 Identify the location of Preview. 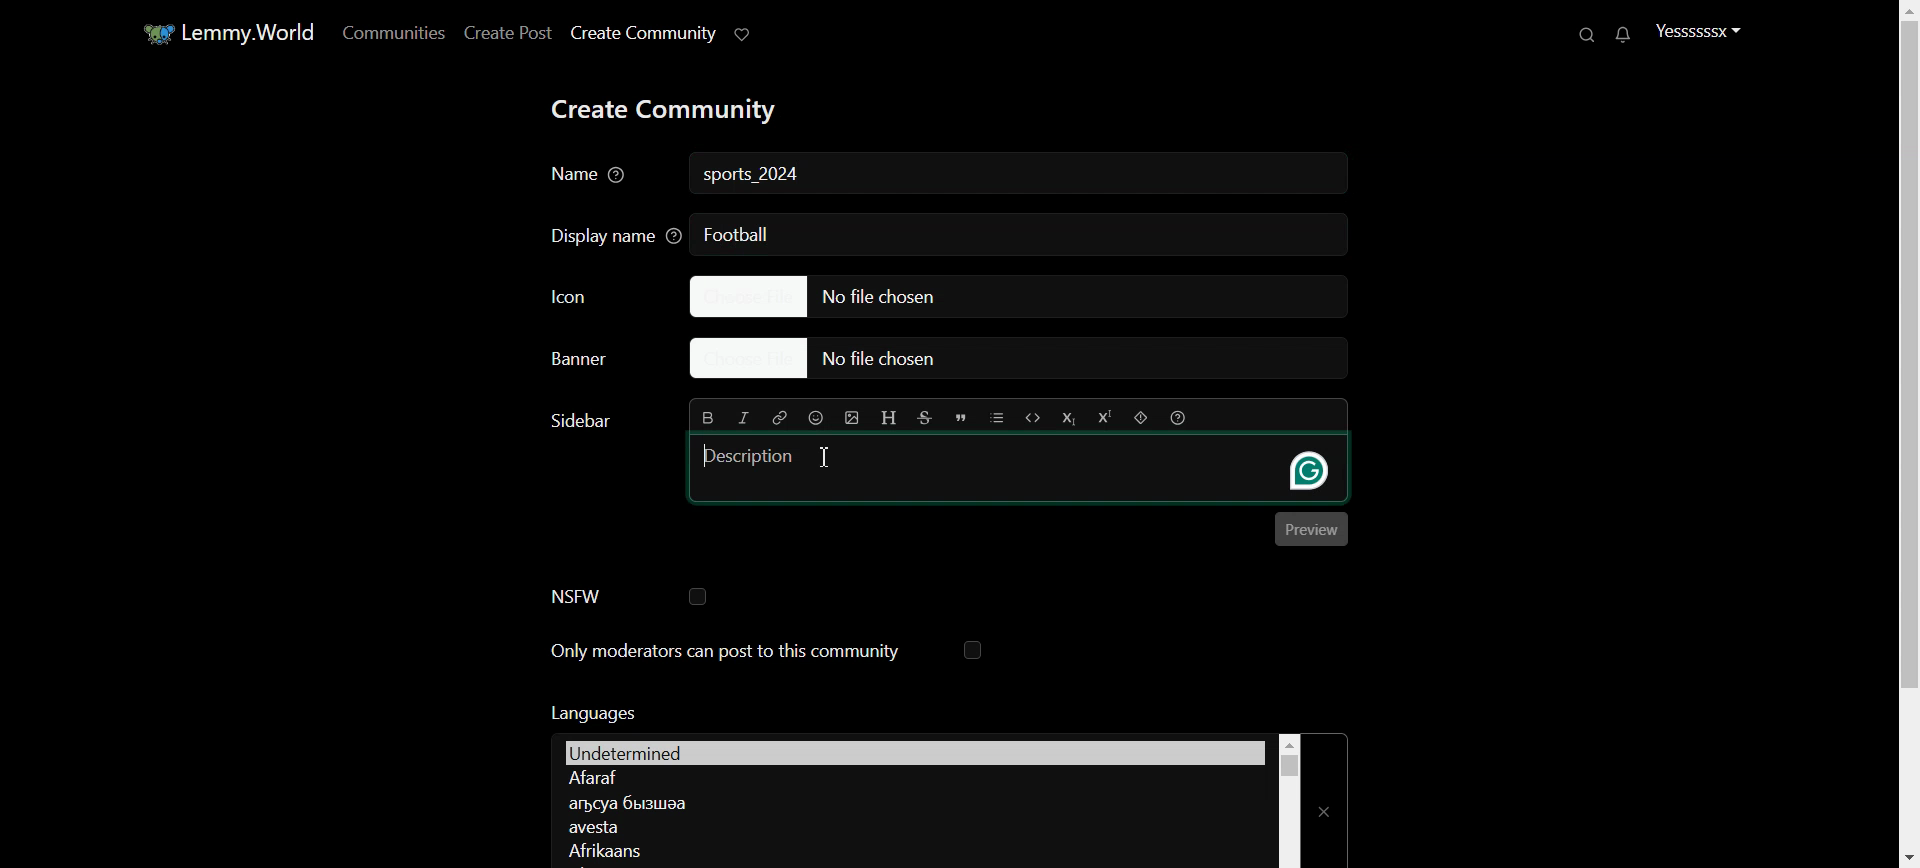
(1312, 529).